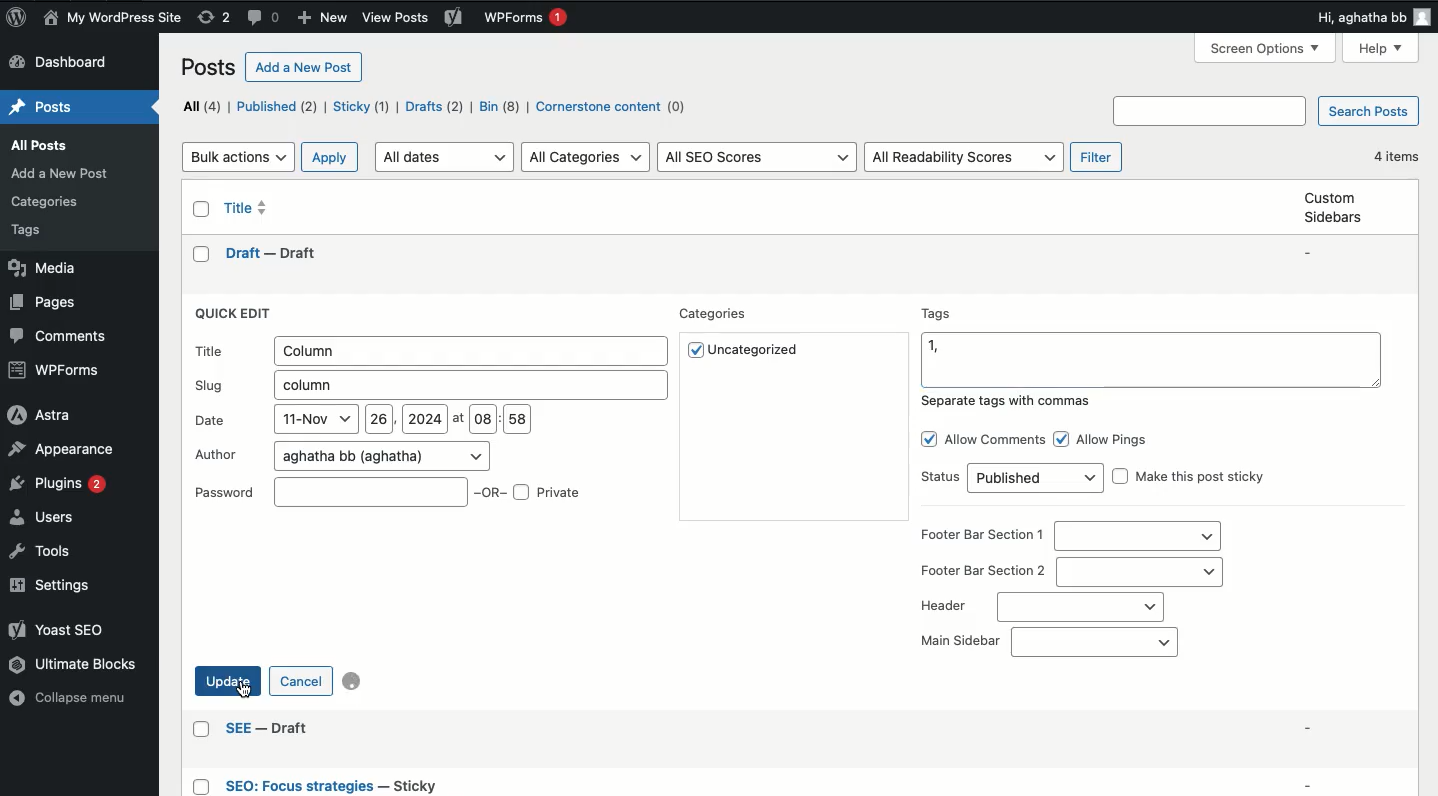 The width and height of the screenshot is (1438, 796). What do you see at coordinates (394, 19) in the screenshot?
I see `` at bounding box center [394, 19].